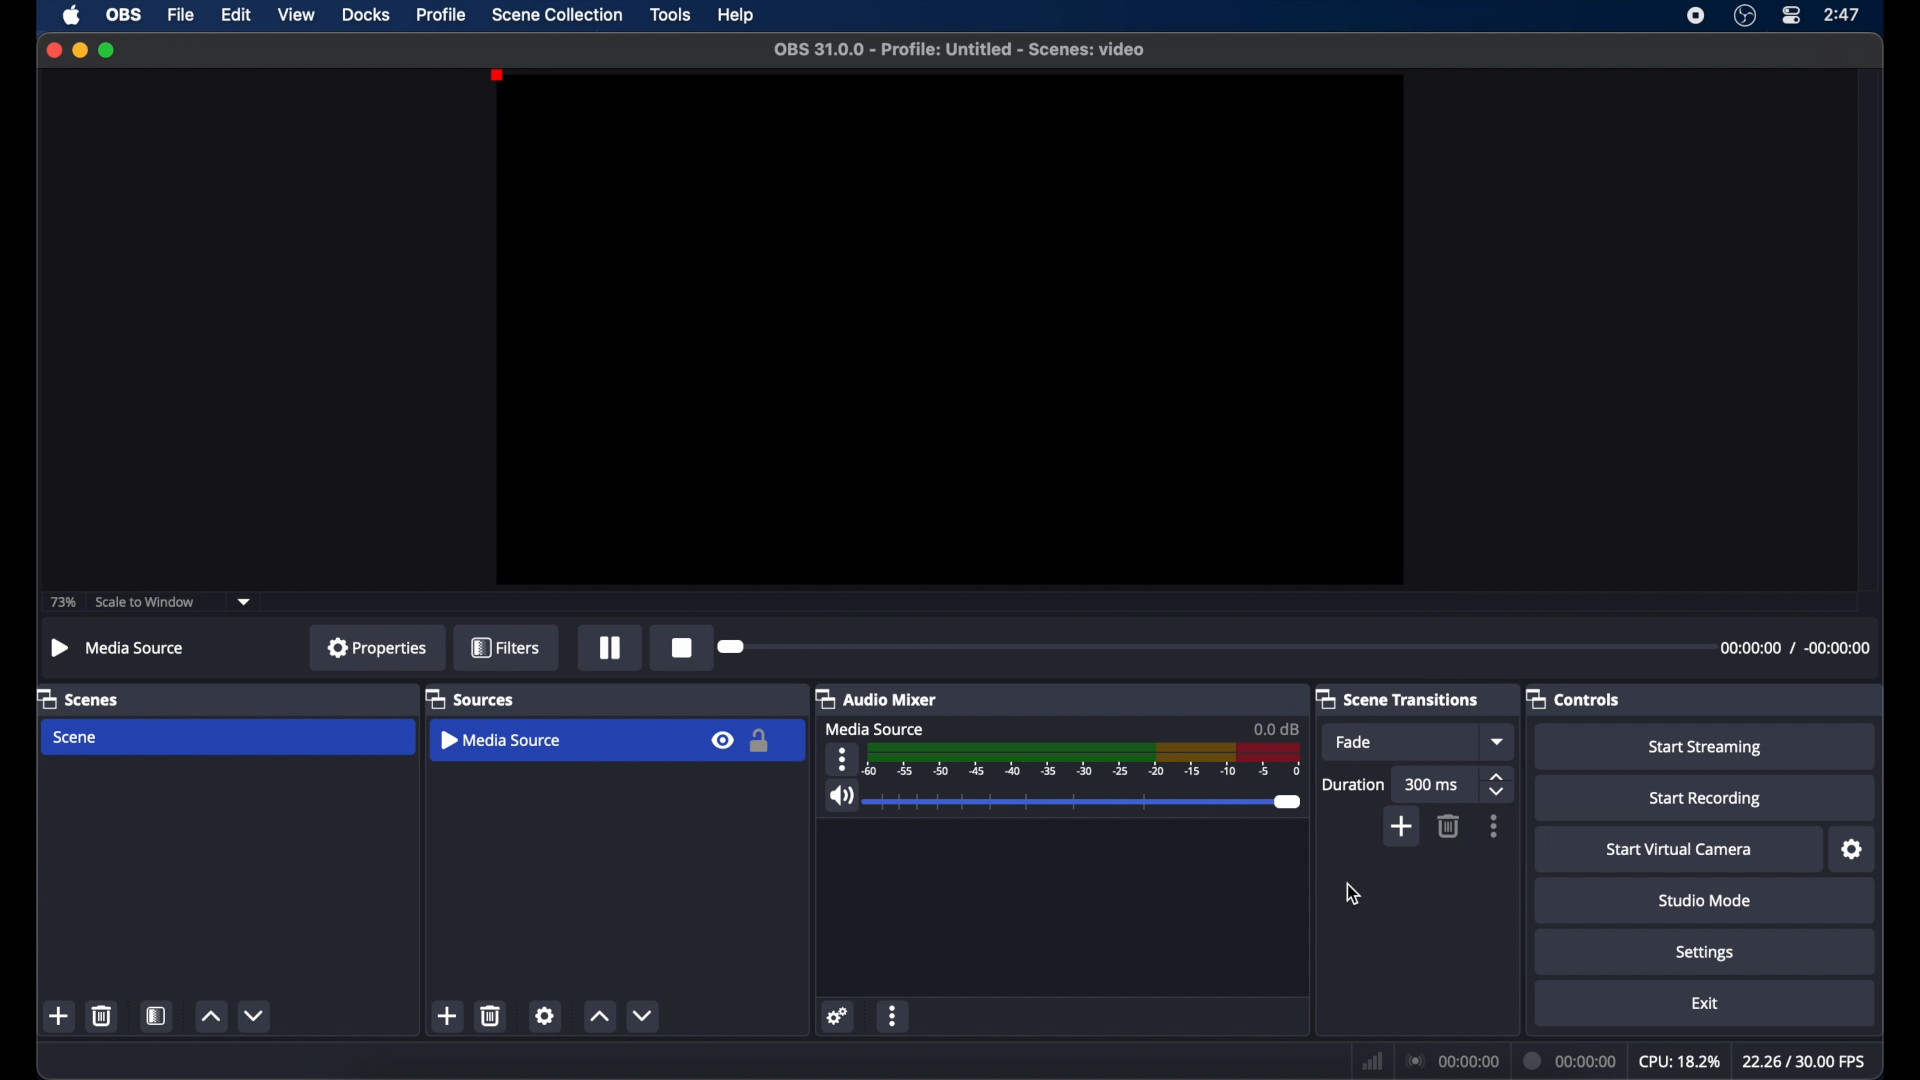 This screenshot has height=1080, width=1920. What do you see at coordinates (72, 15) in the screenshot?
I see `apple icon` at bounding box center [72, 15].